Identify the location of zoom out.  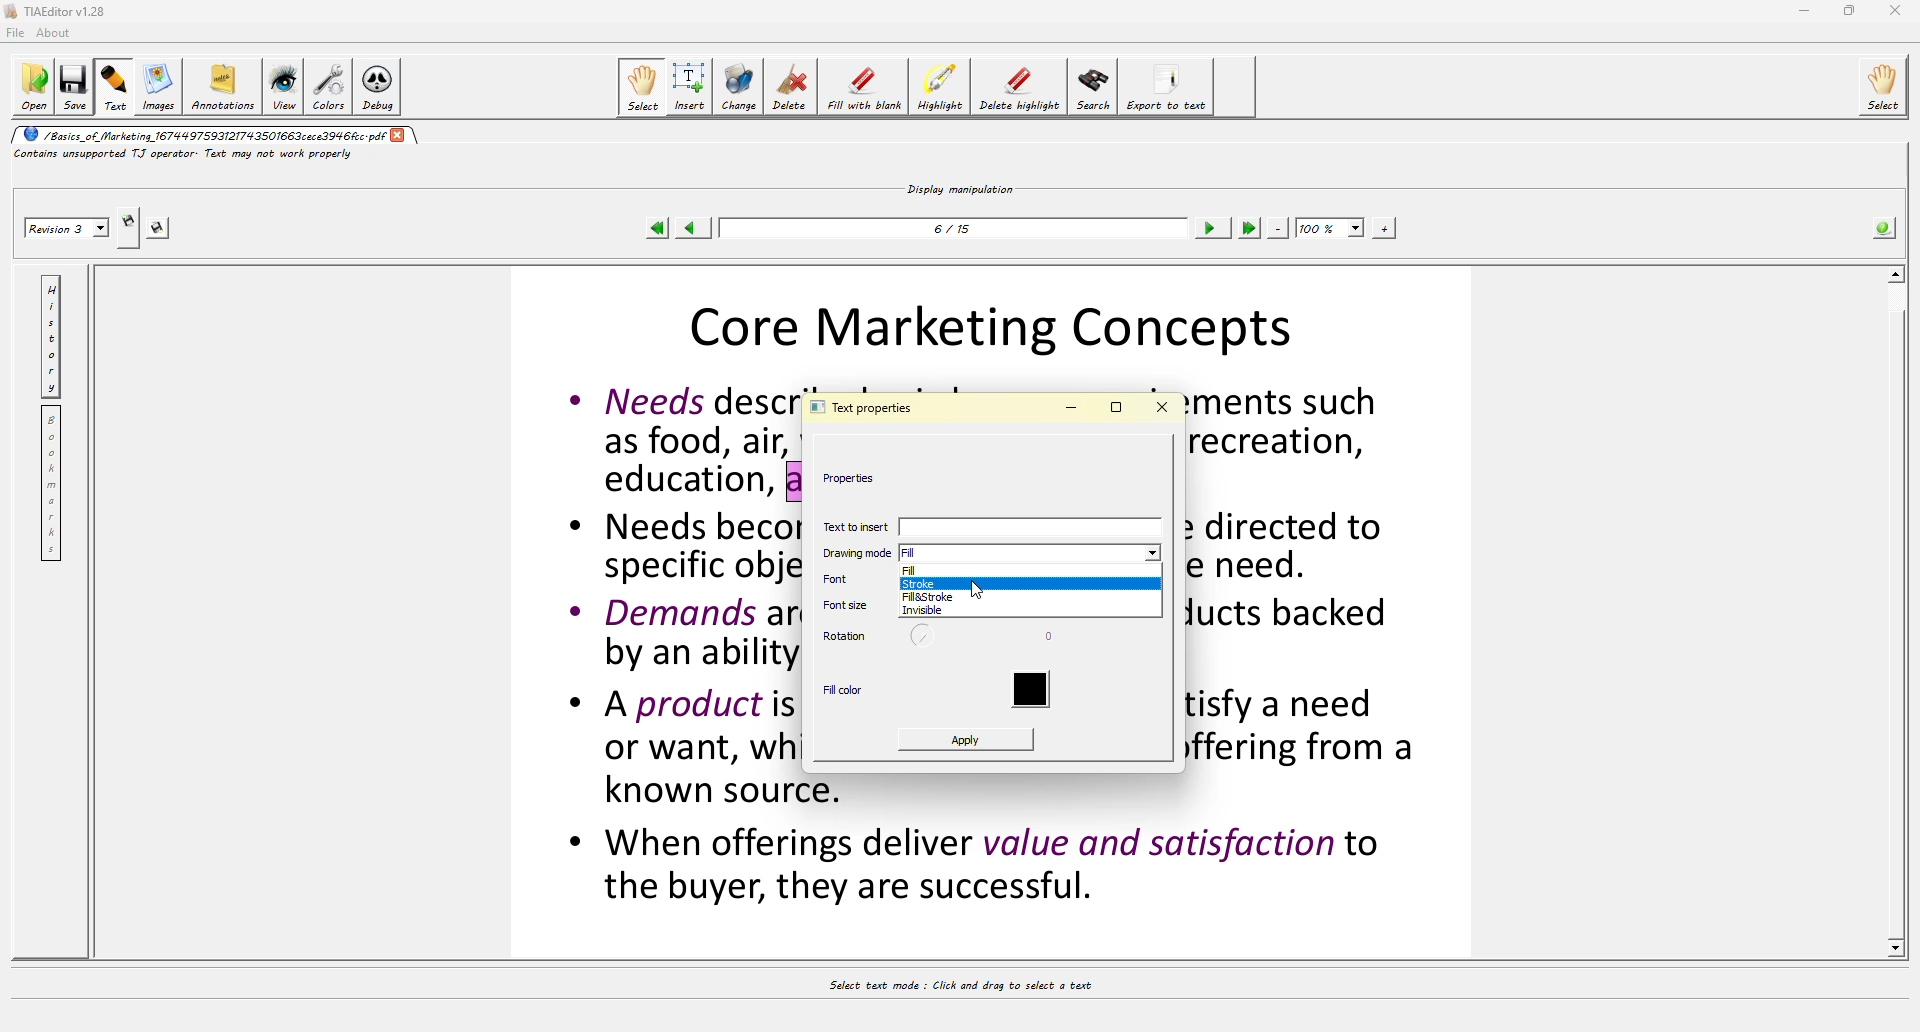
(1279, 228).